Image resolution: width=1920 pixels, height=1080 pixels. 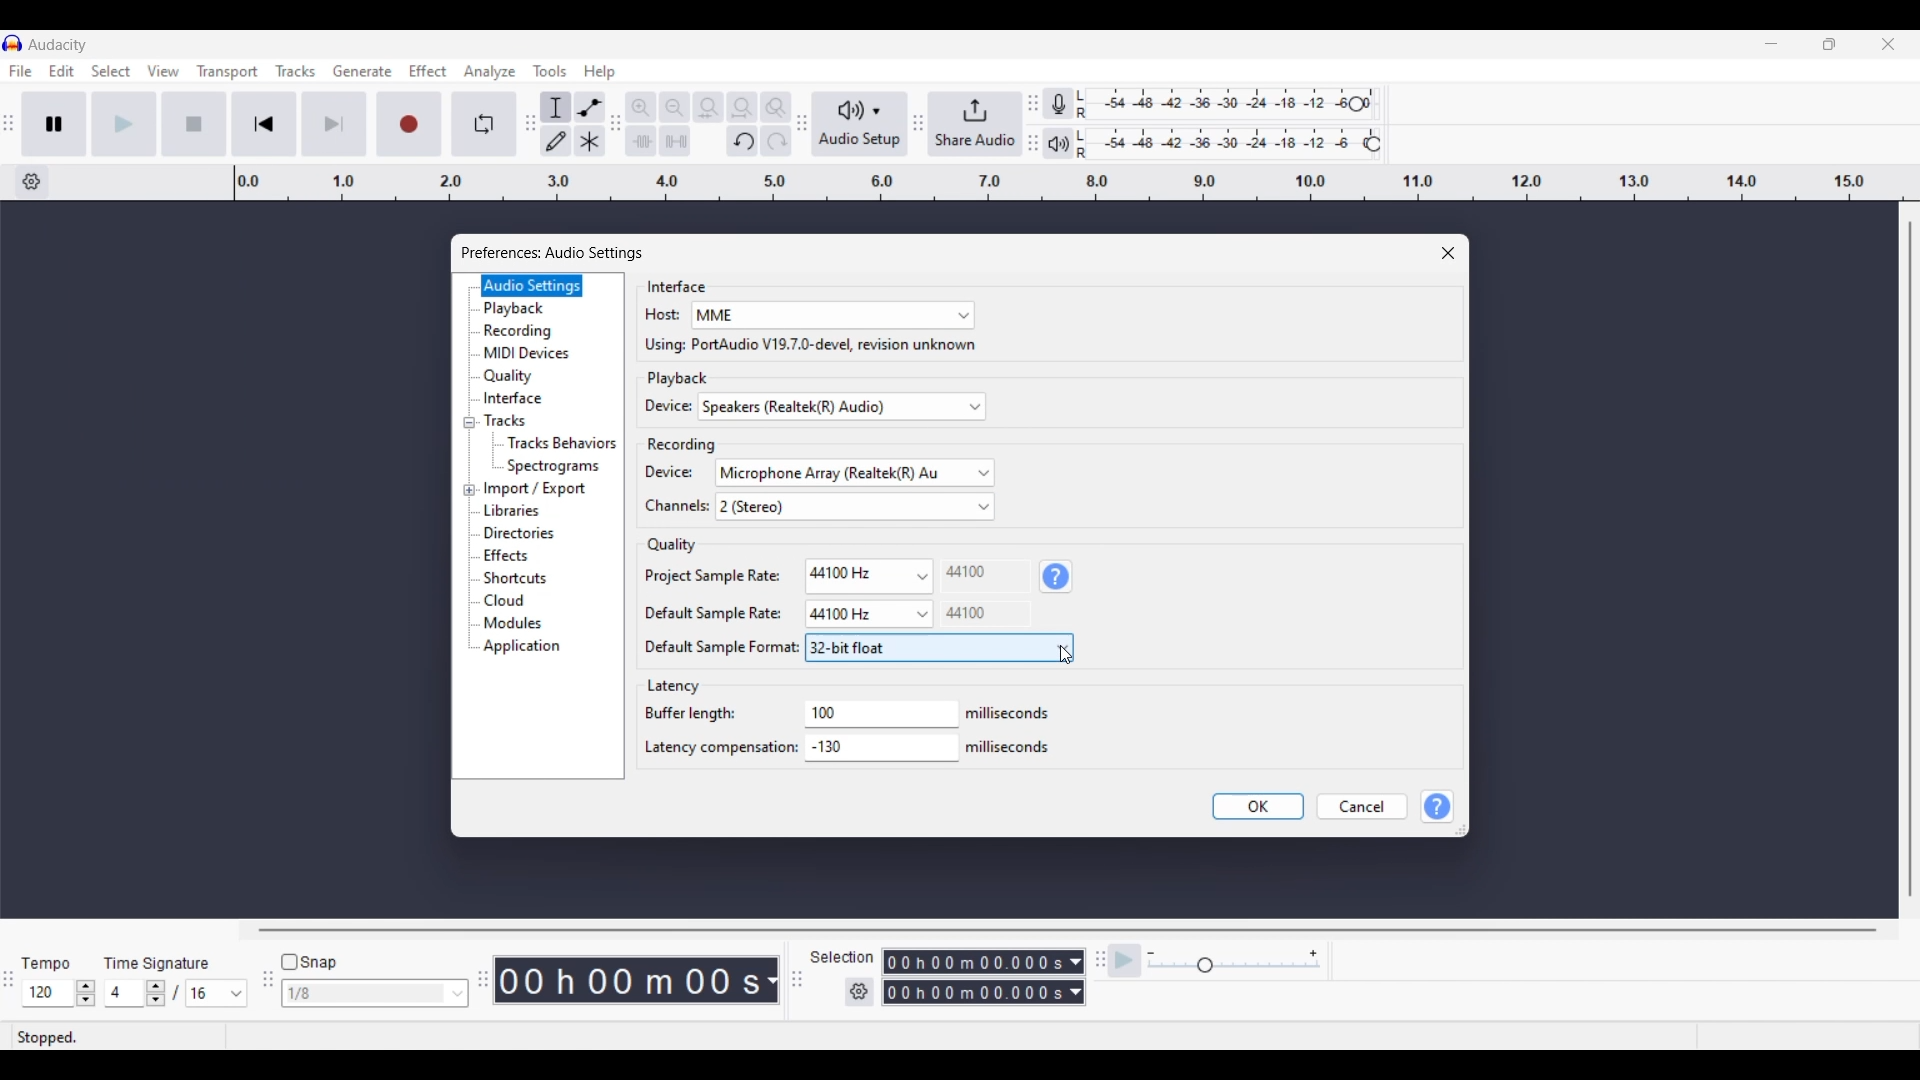 What do you see at coordinates (775, 107) in the screenshot?
I see `Zoom toggle` at bounding box center [775, 107].